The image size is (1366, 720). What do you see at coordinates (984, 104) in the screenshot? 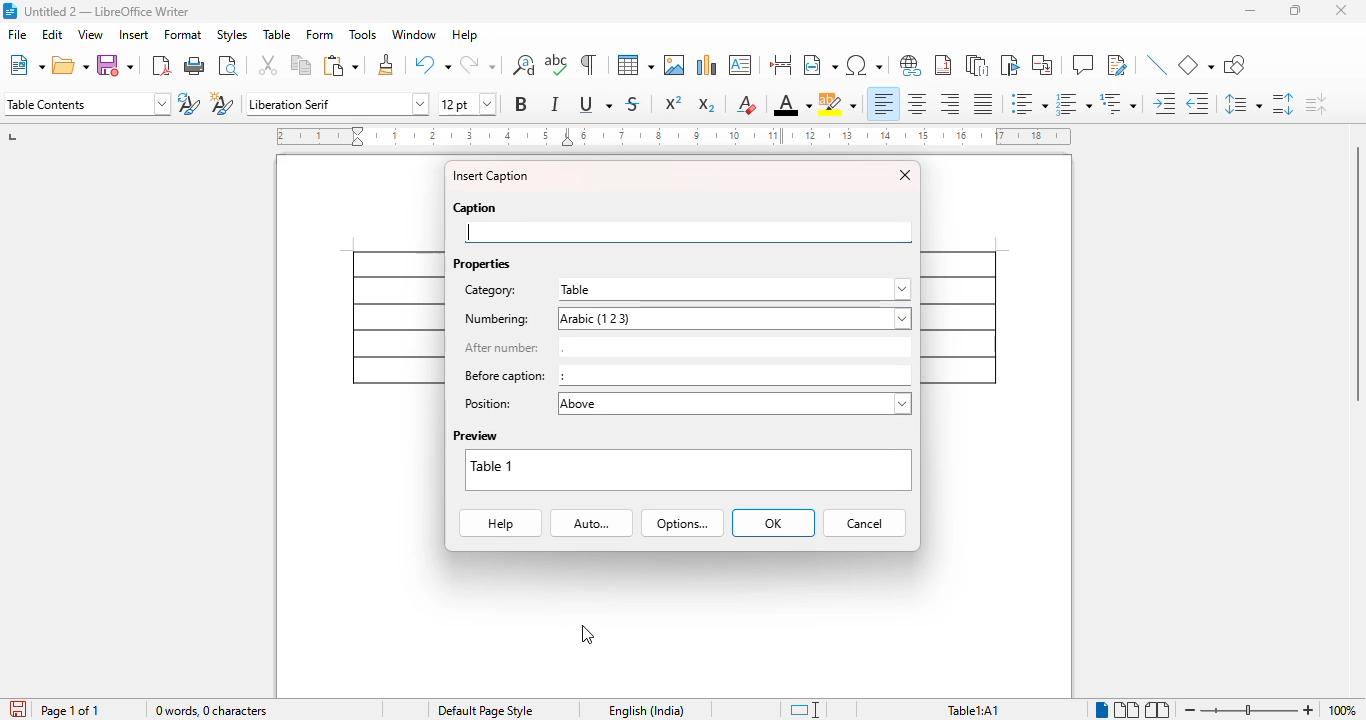
I see `justified` at bounding box center [984, 104].